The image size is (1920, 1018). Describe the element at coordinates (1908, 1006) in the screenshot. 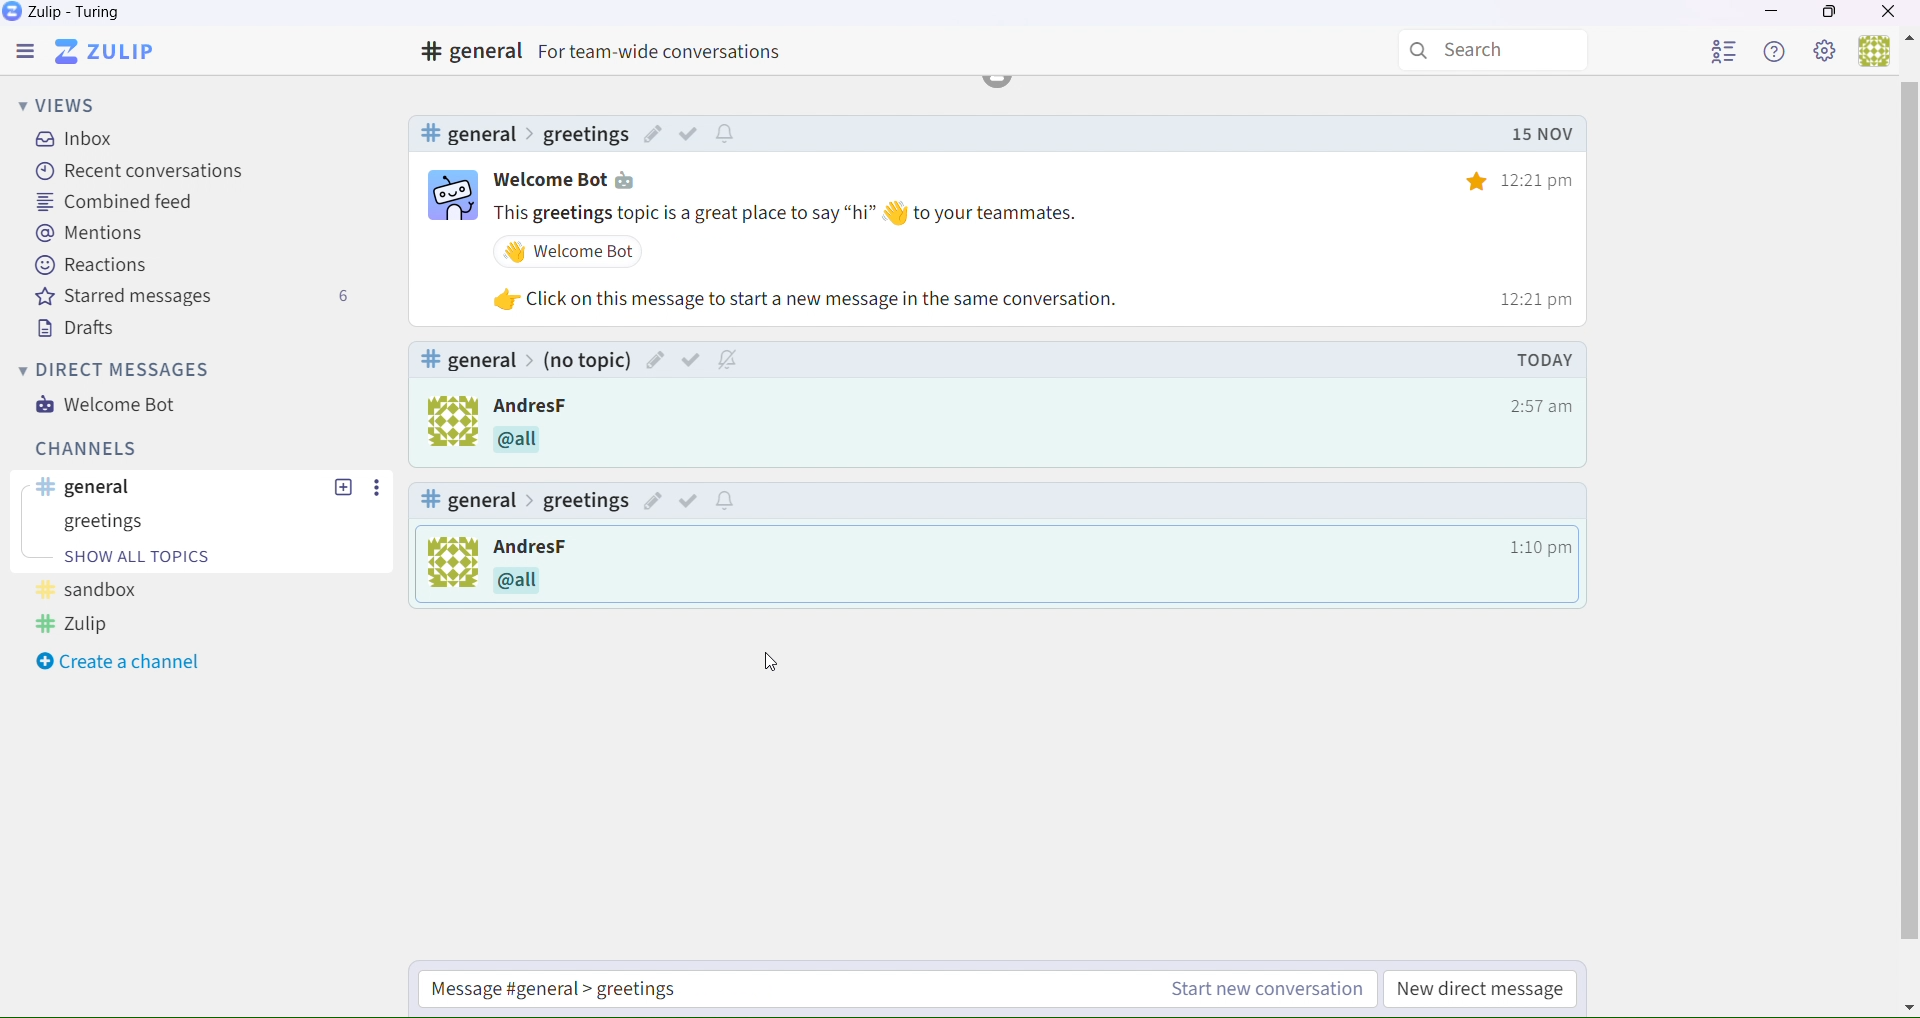

I see `` at that location.